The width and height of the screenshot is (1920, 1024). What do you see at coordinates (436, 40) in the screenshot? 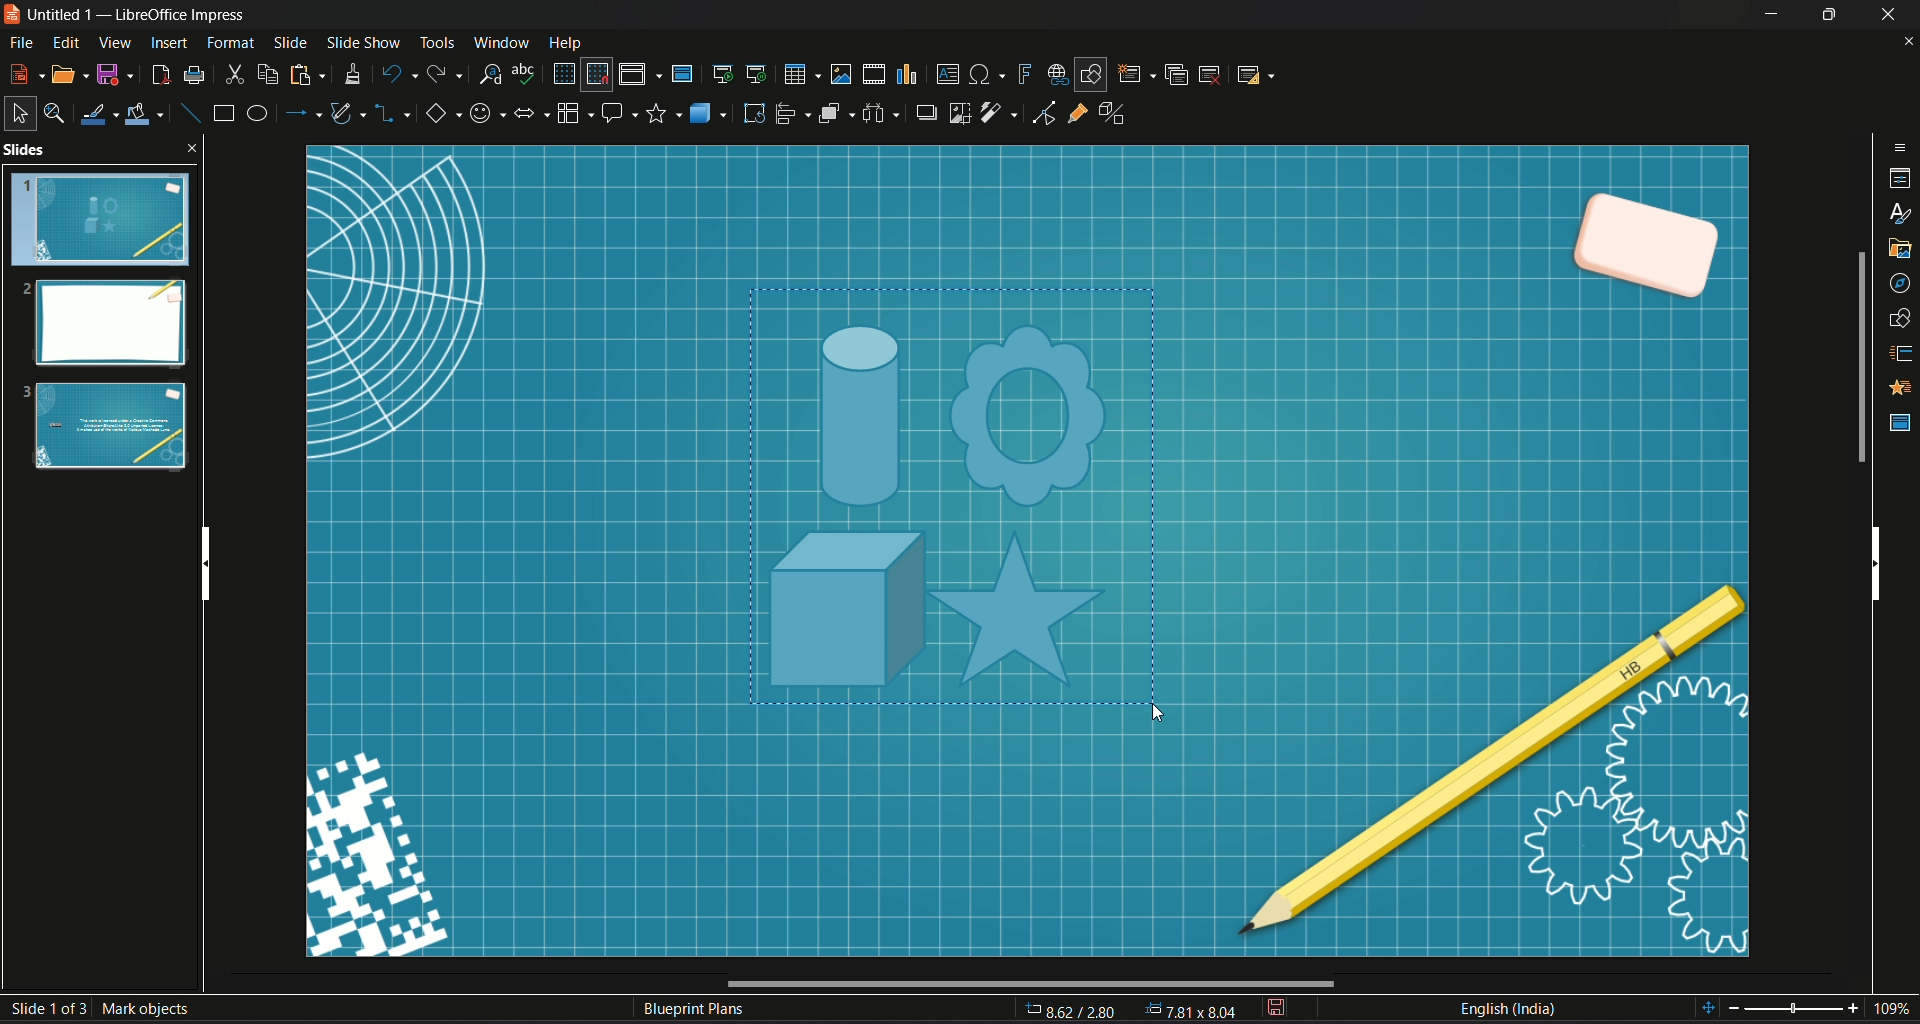
I see `Tools` at bounding box center [436, 40].